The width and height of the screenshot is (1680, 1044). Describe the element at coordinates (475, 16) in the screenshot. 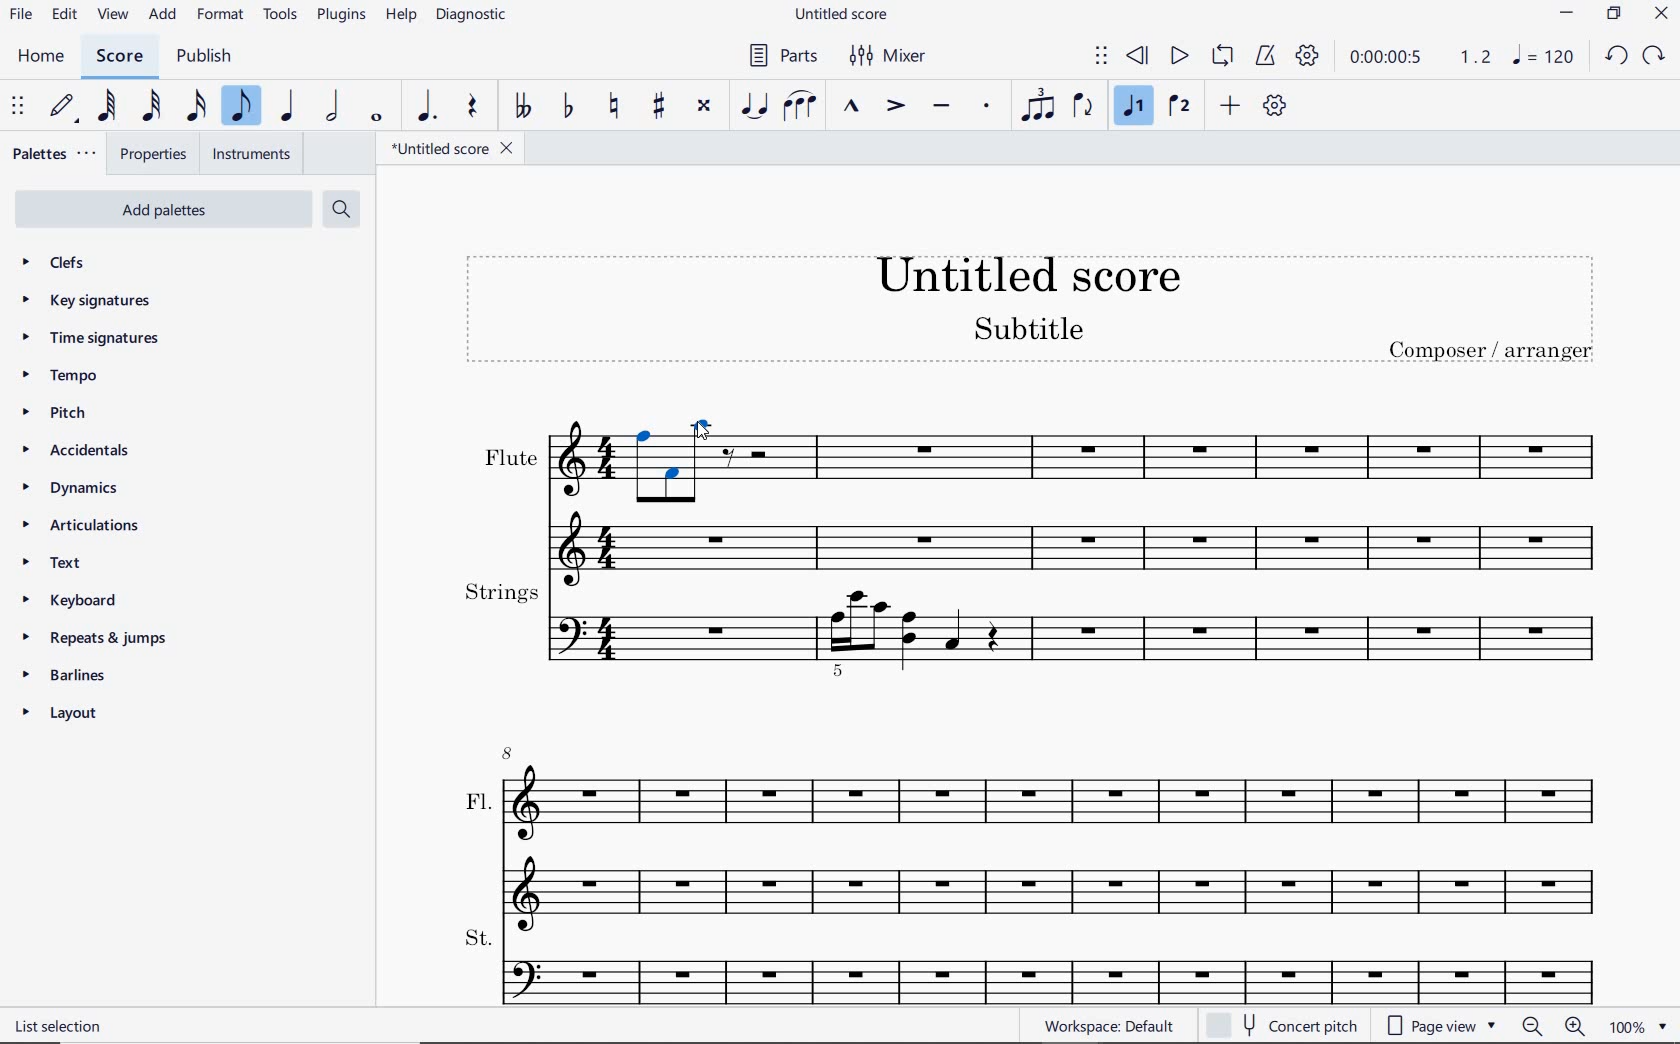

I see `DIAGNOSTIC` at that location.